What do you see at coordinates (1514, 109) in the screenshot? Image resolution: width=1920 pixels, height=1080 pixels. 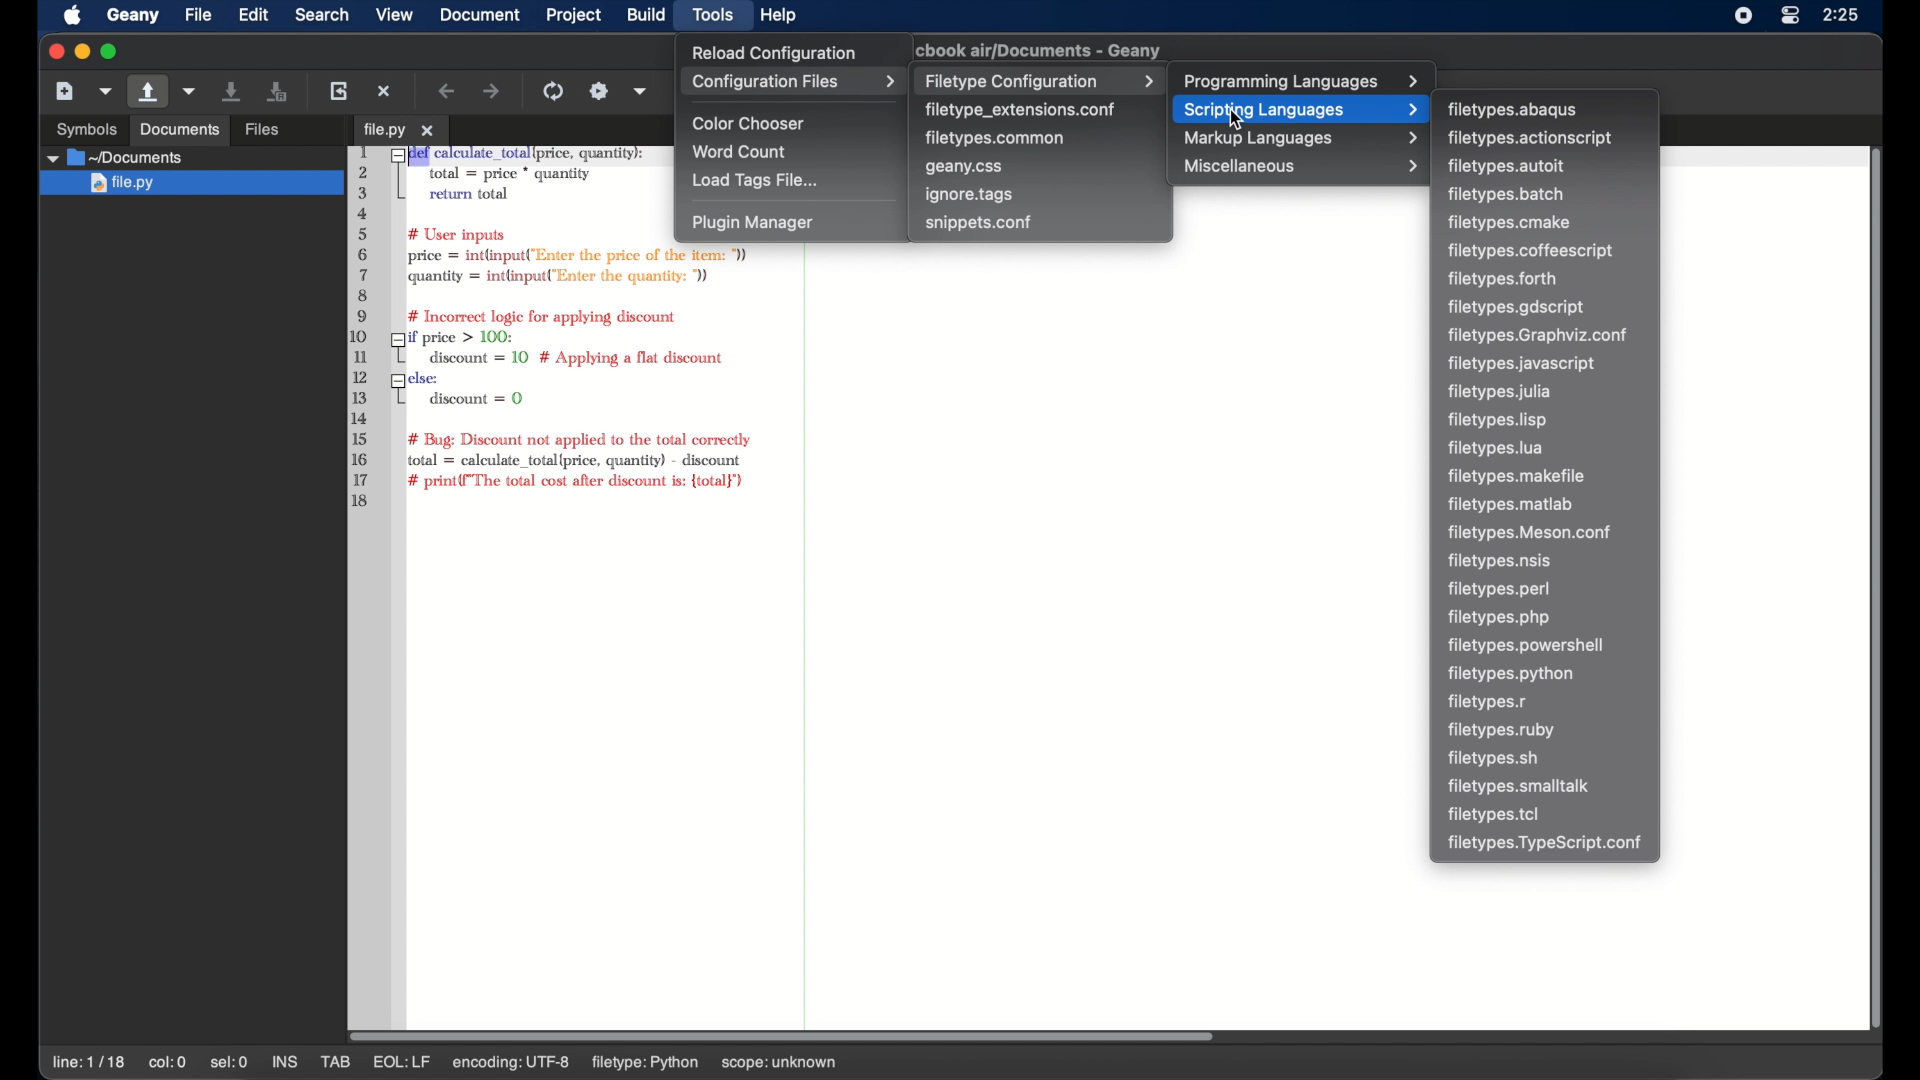 I see `filetype` at bounding box center [1514, 109].